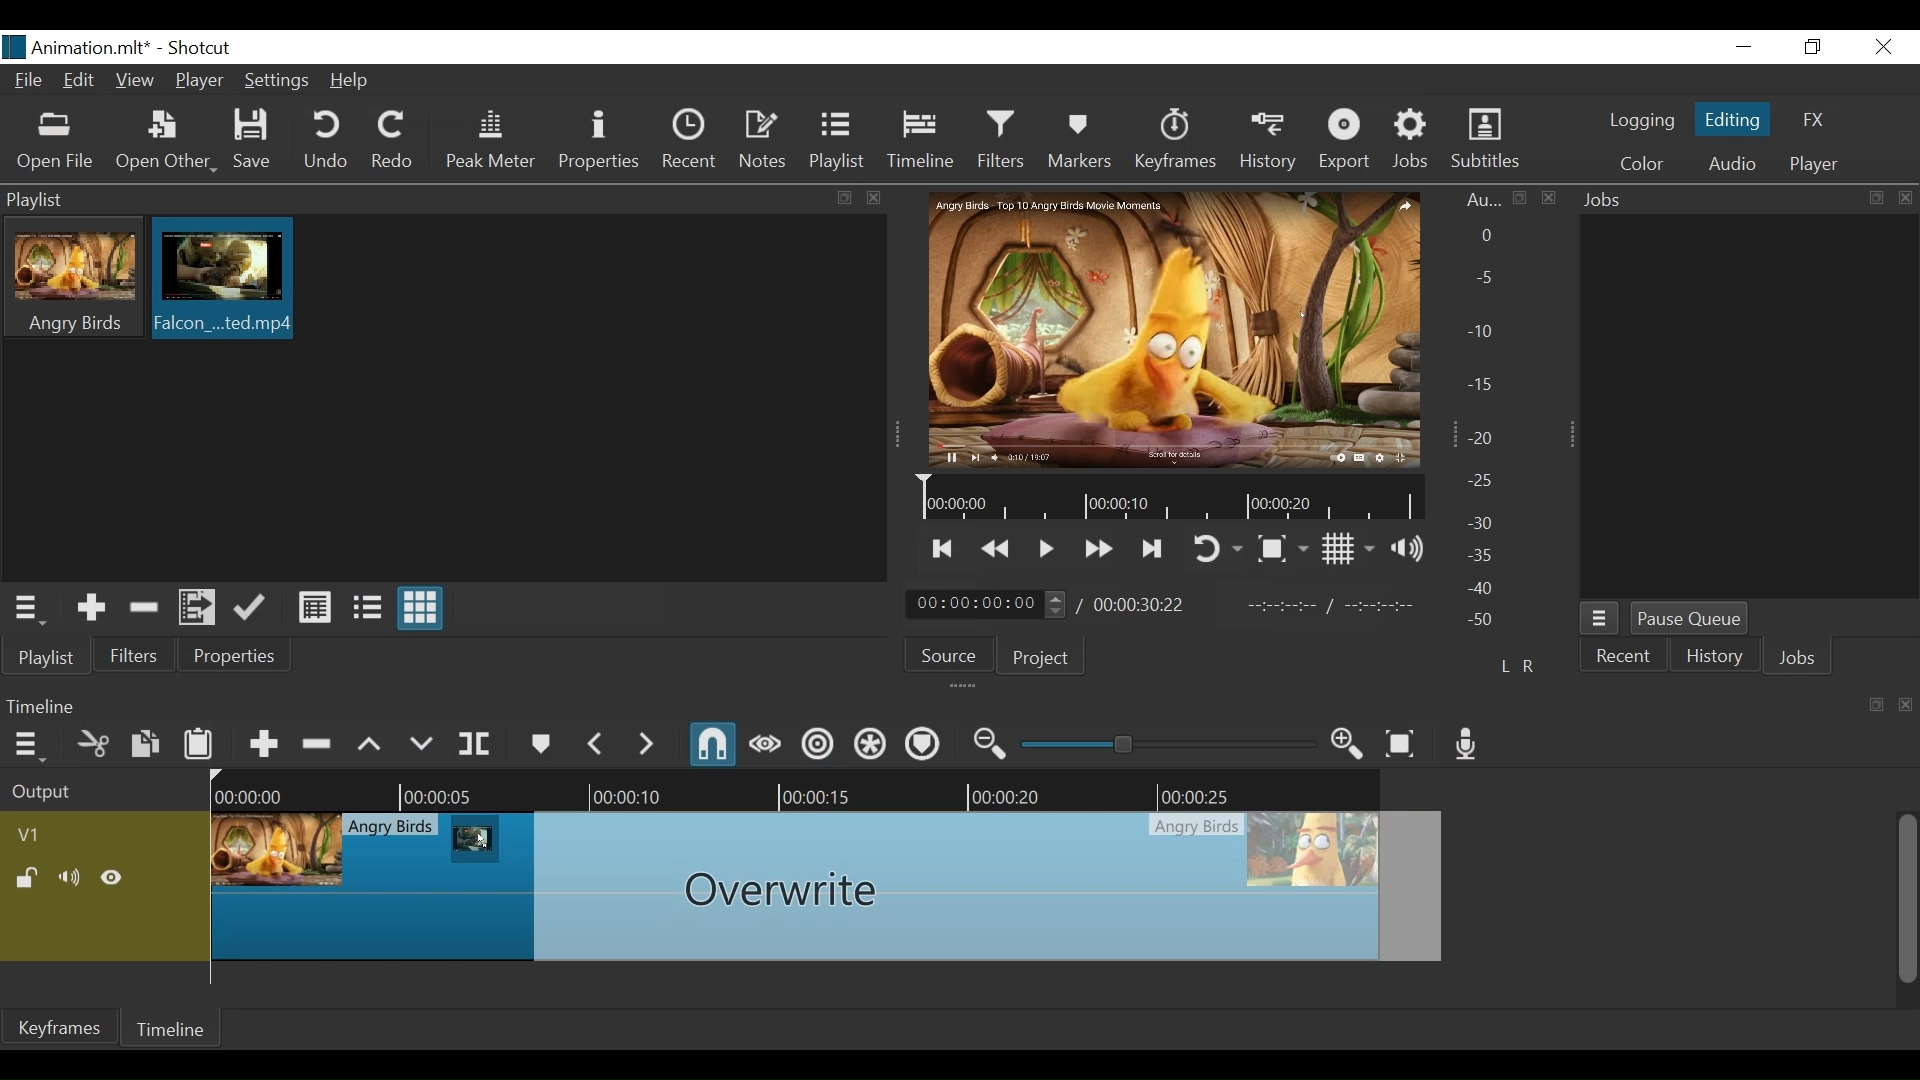 This screenshot has height=1080, width=1920. I want to click on Subtitles, so click(1489, 139).